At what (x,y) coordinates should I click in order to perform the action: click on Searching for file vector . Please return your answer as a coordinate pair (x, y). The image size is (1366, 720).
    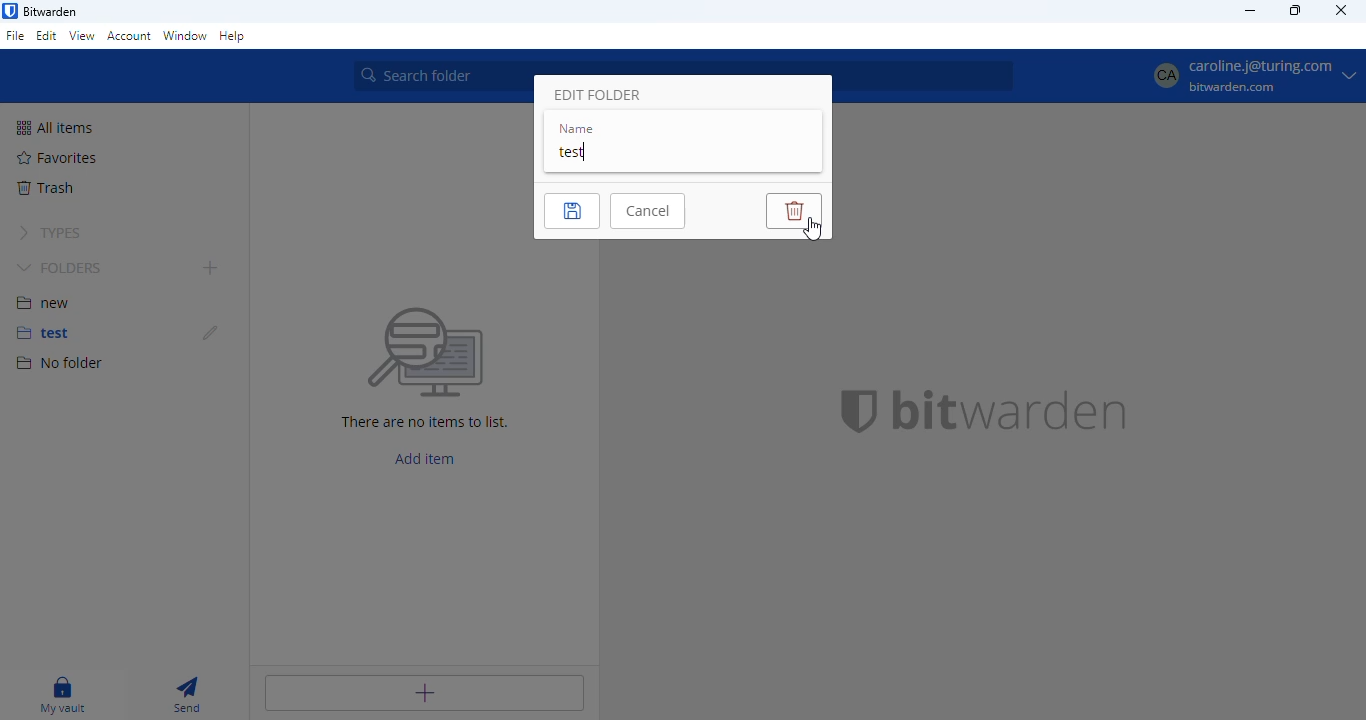
    Looking at the image, I should click on (426, 353).